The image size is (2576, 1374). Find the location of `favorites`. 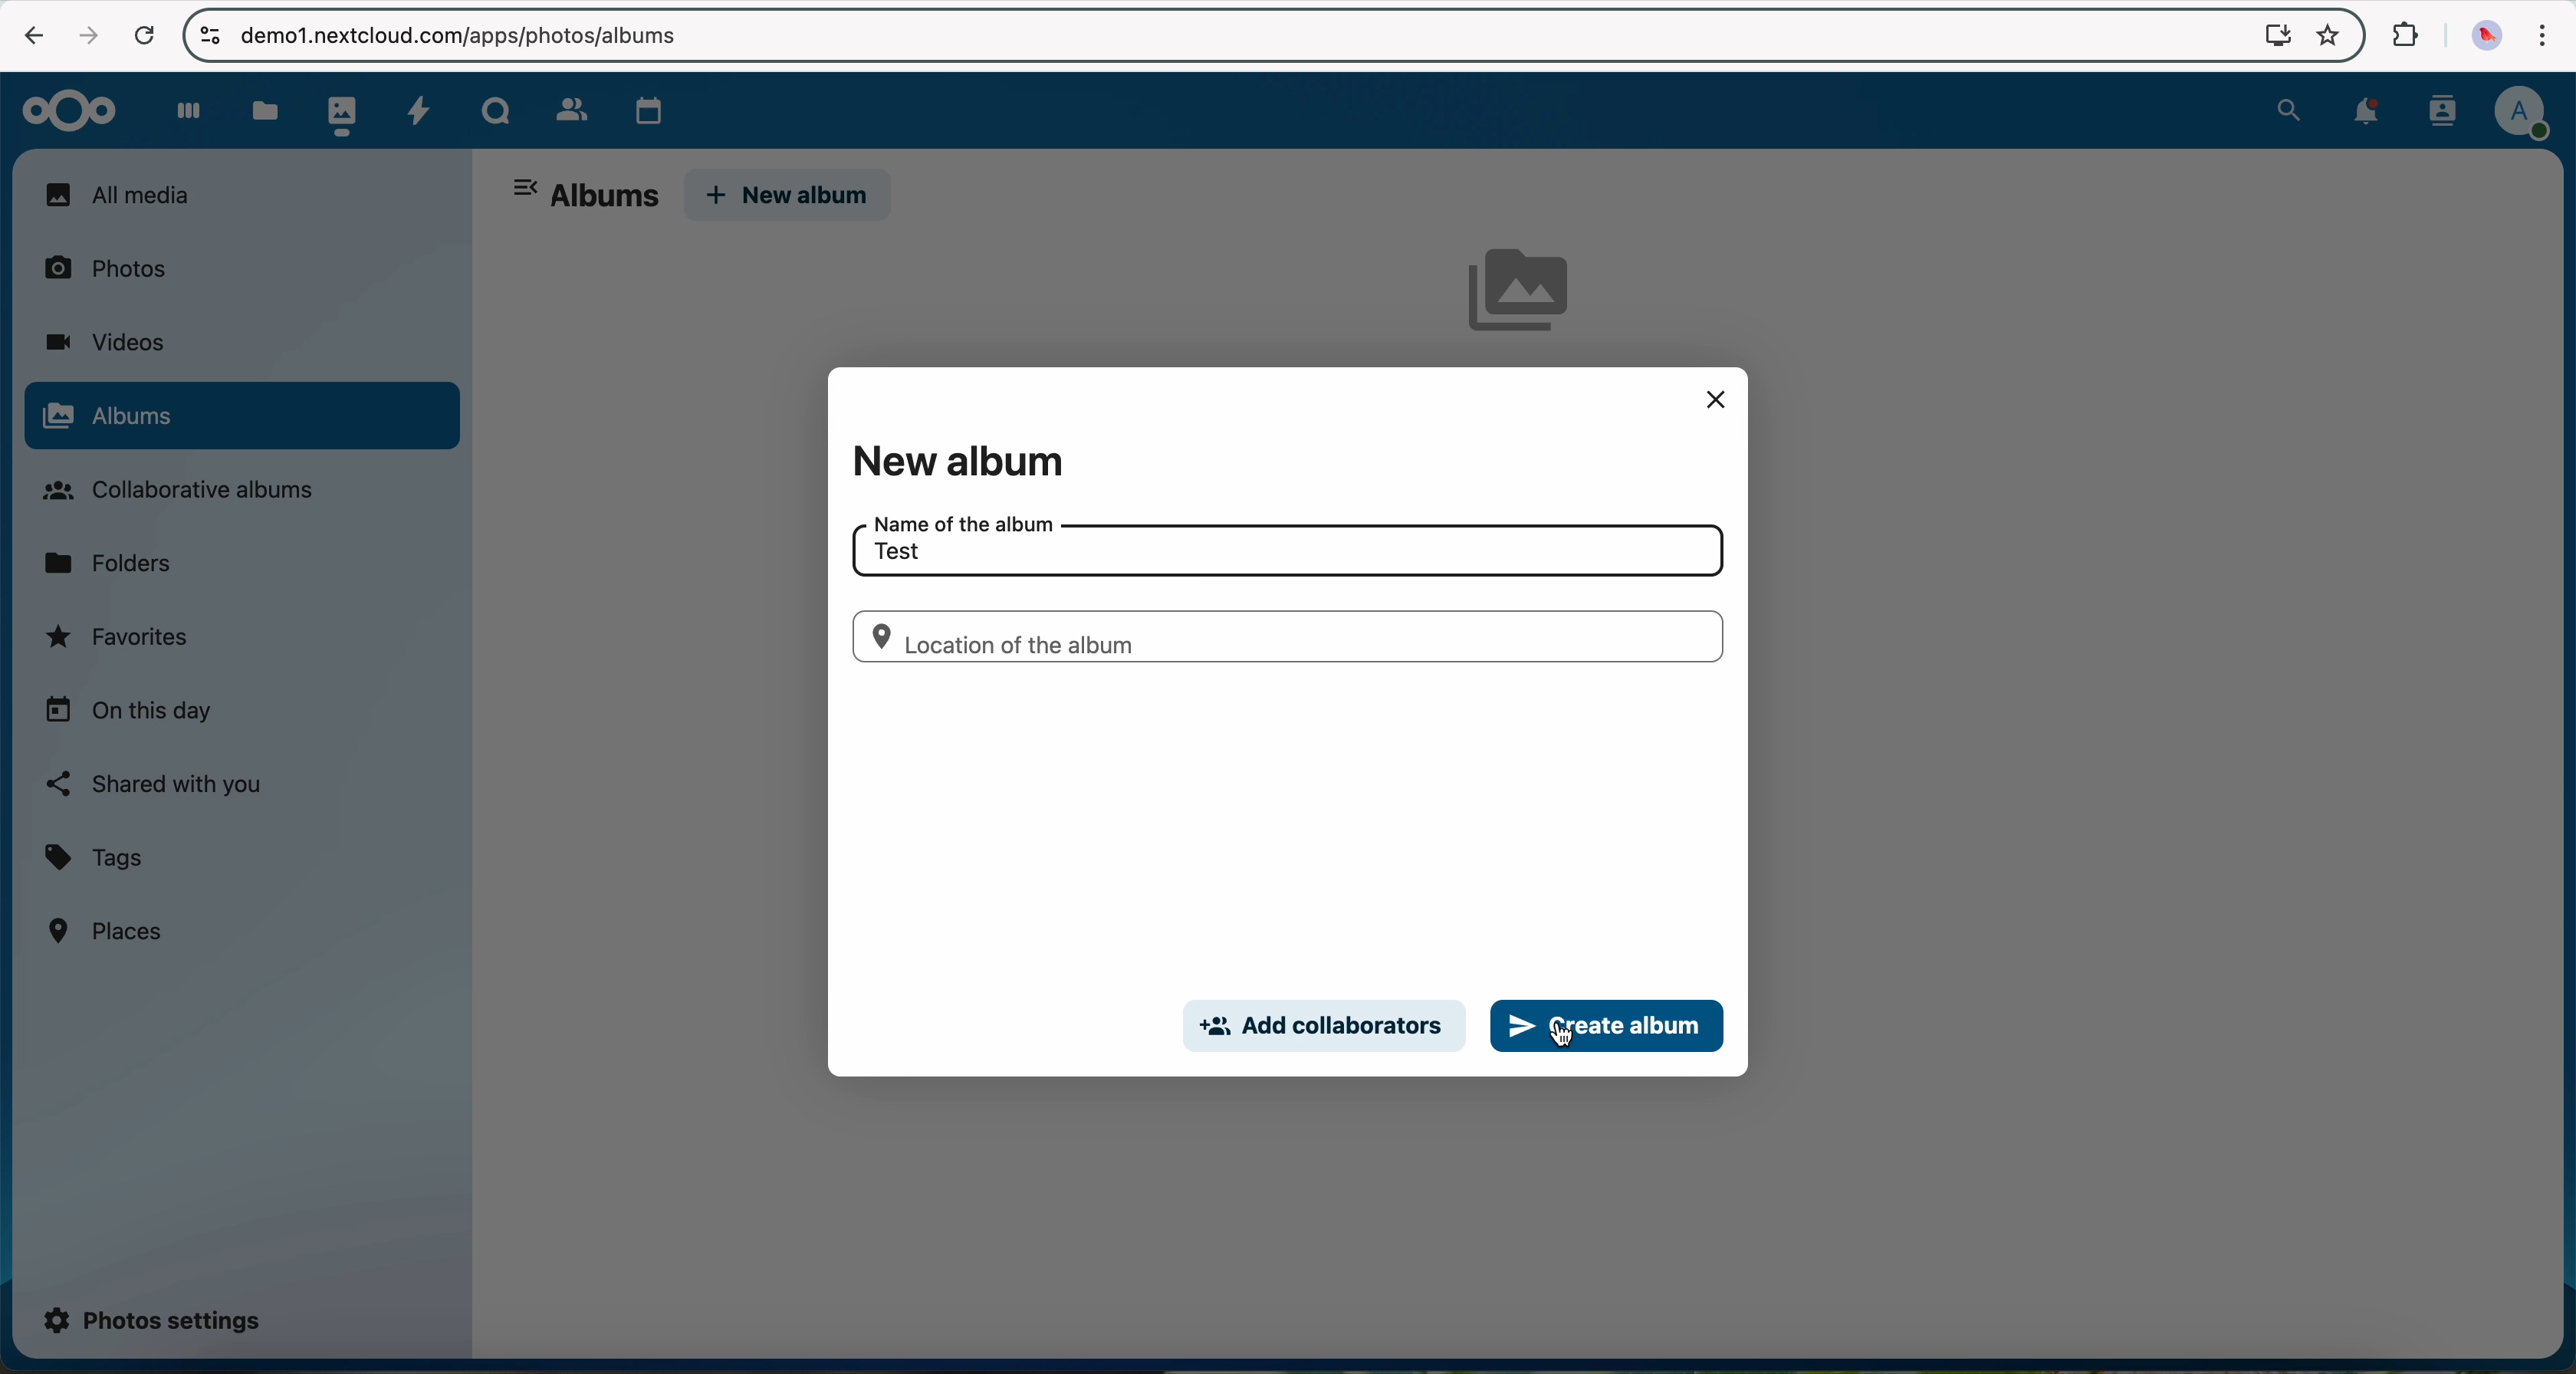

favorites is located at coordinates (2326, 38).